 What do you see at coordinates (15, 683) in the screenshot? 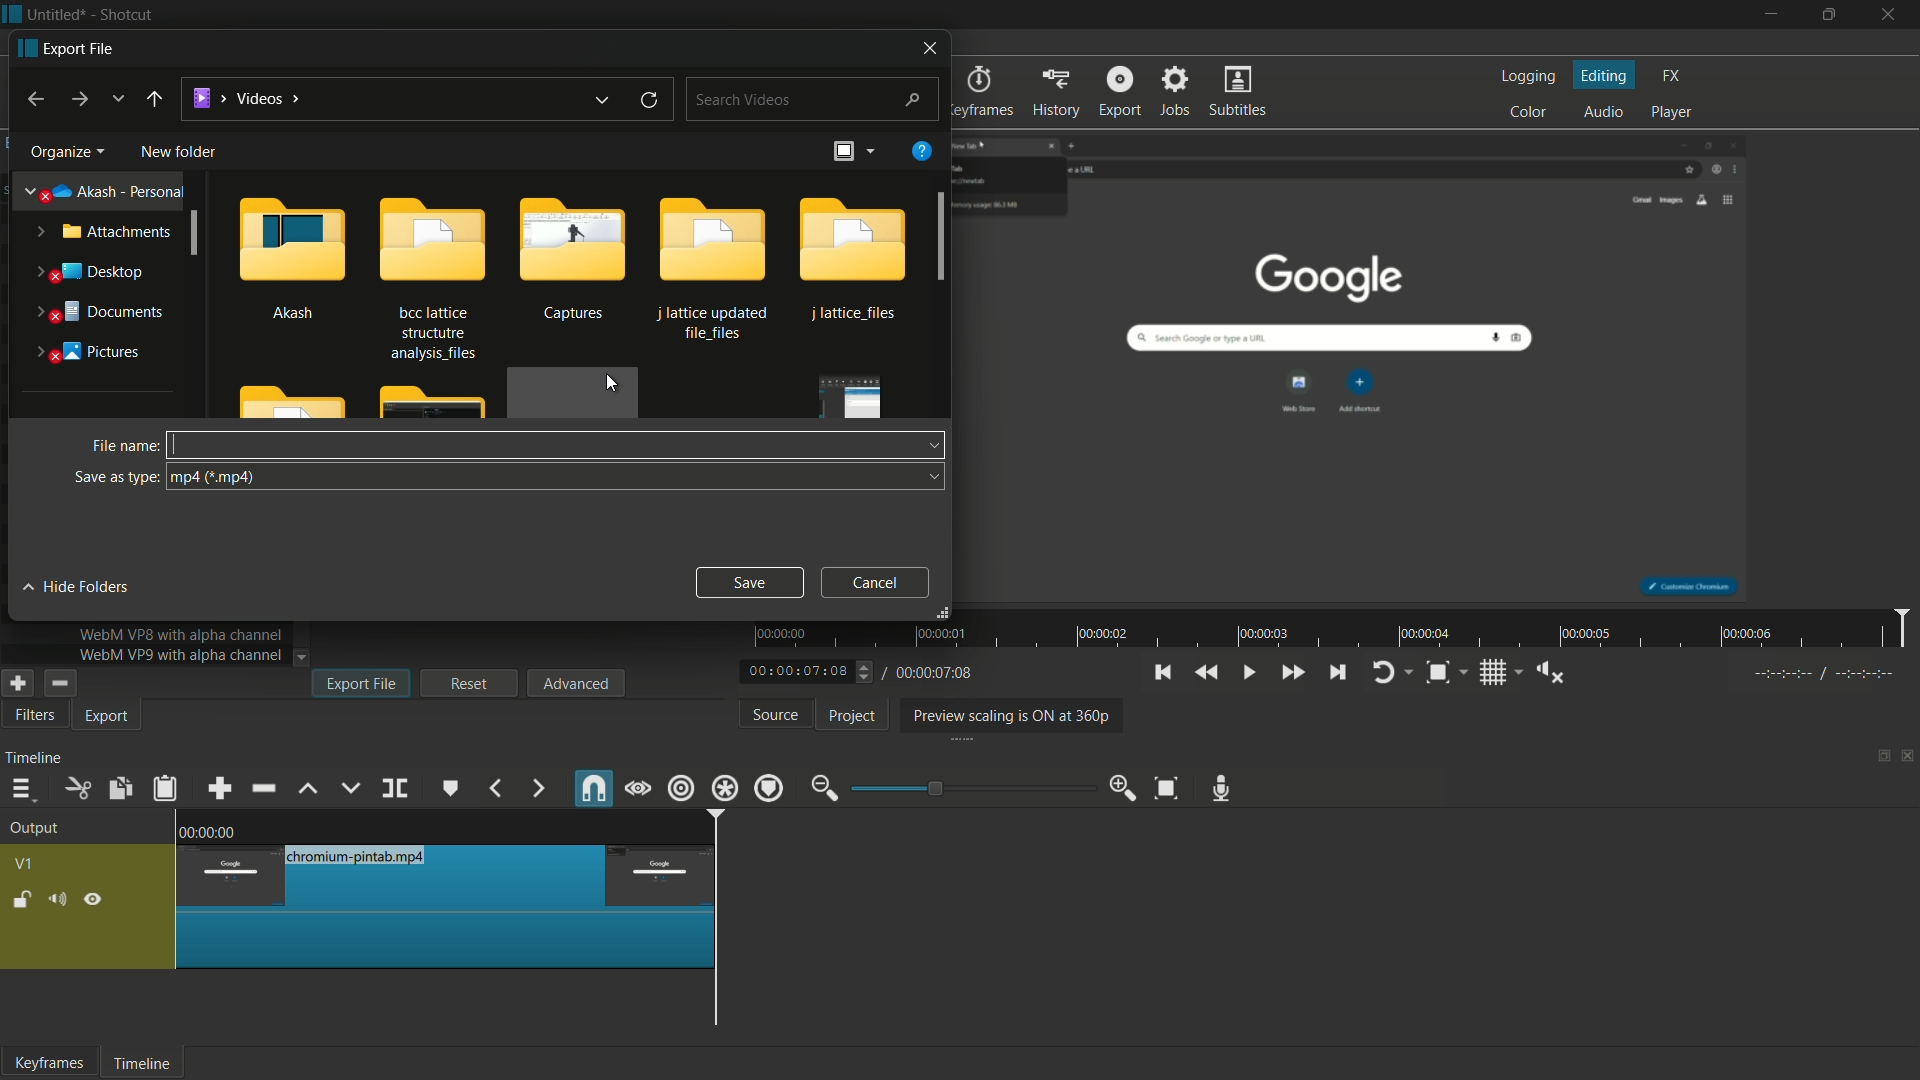
I see `add` at bounding box center [15, 683].